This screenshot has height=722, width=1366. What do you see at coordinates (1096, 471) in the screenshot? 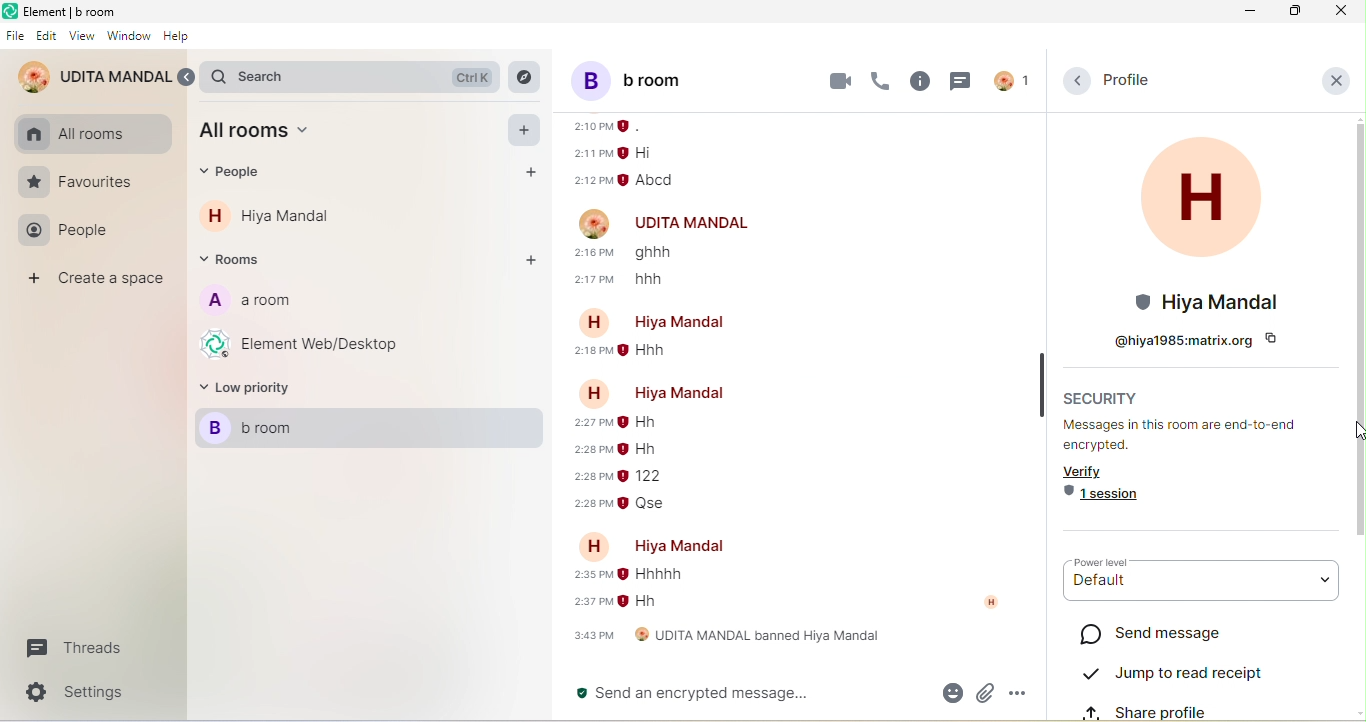
I see `verify` at bounding box center [1096, 471].